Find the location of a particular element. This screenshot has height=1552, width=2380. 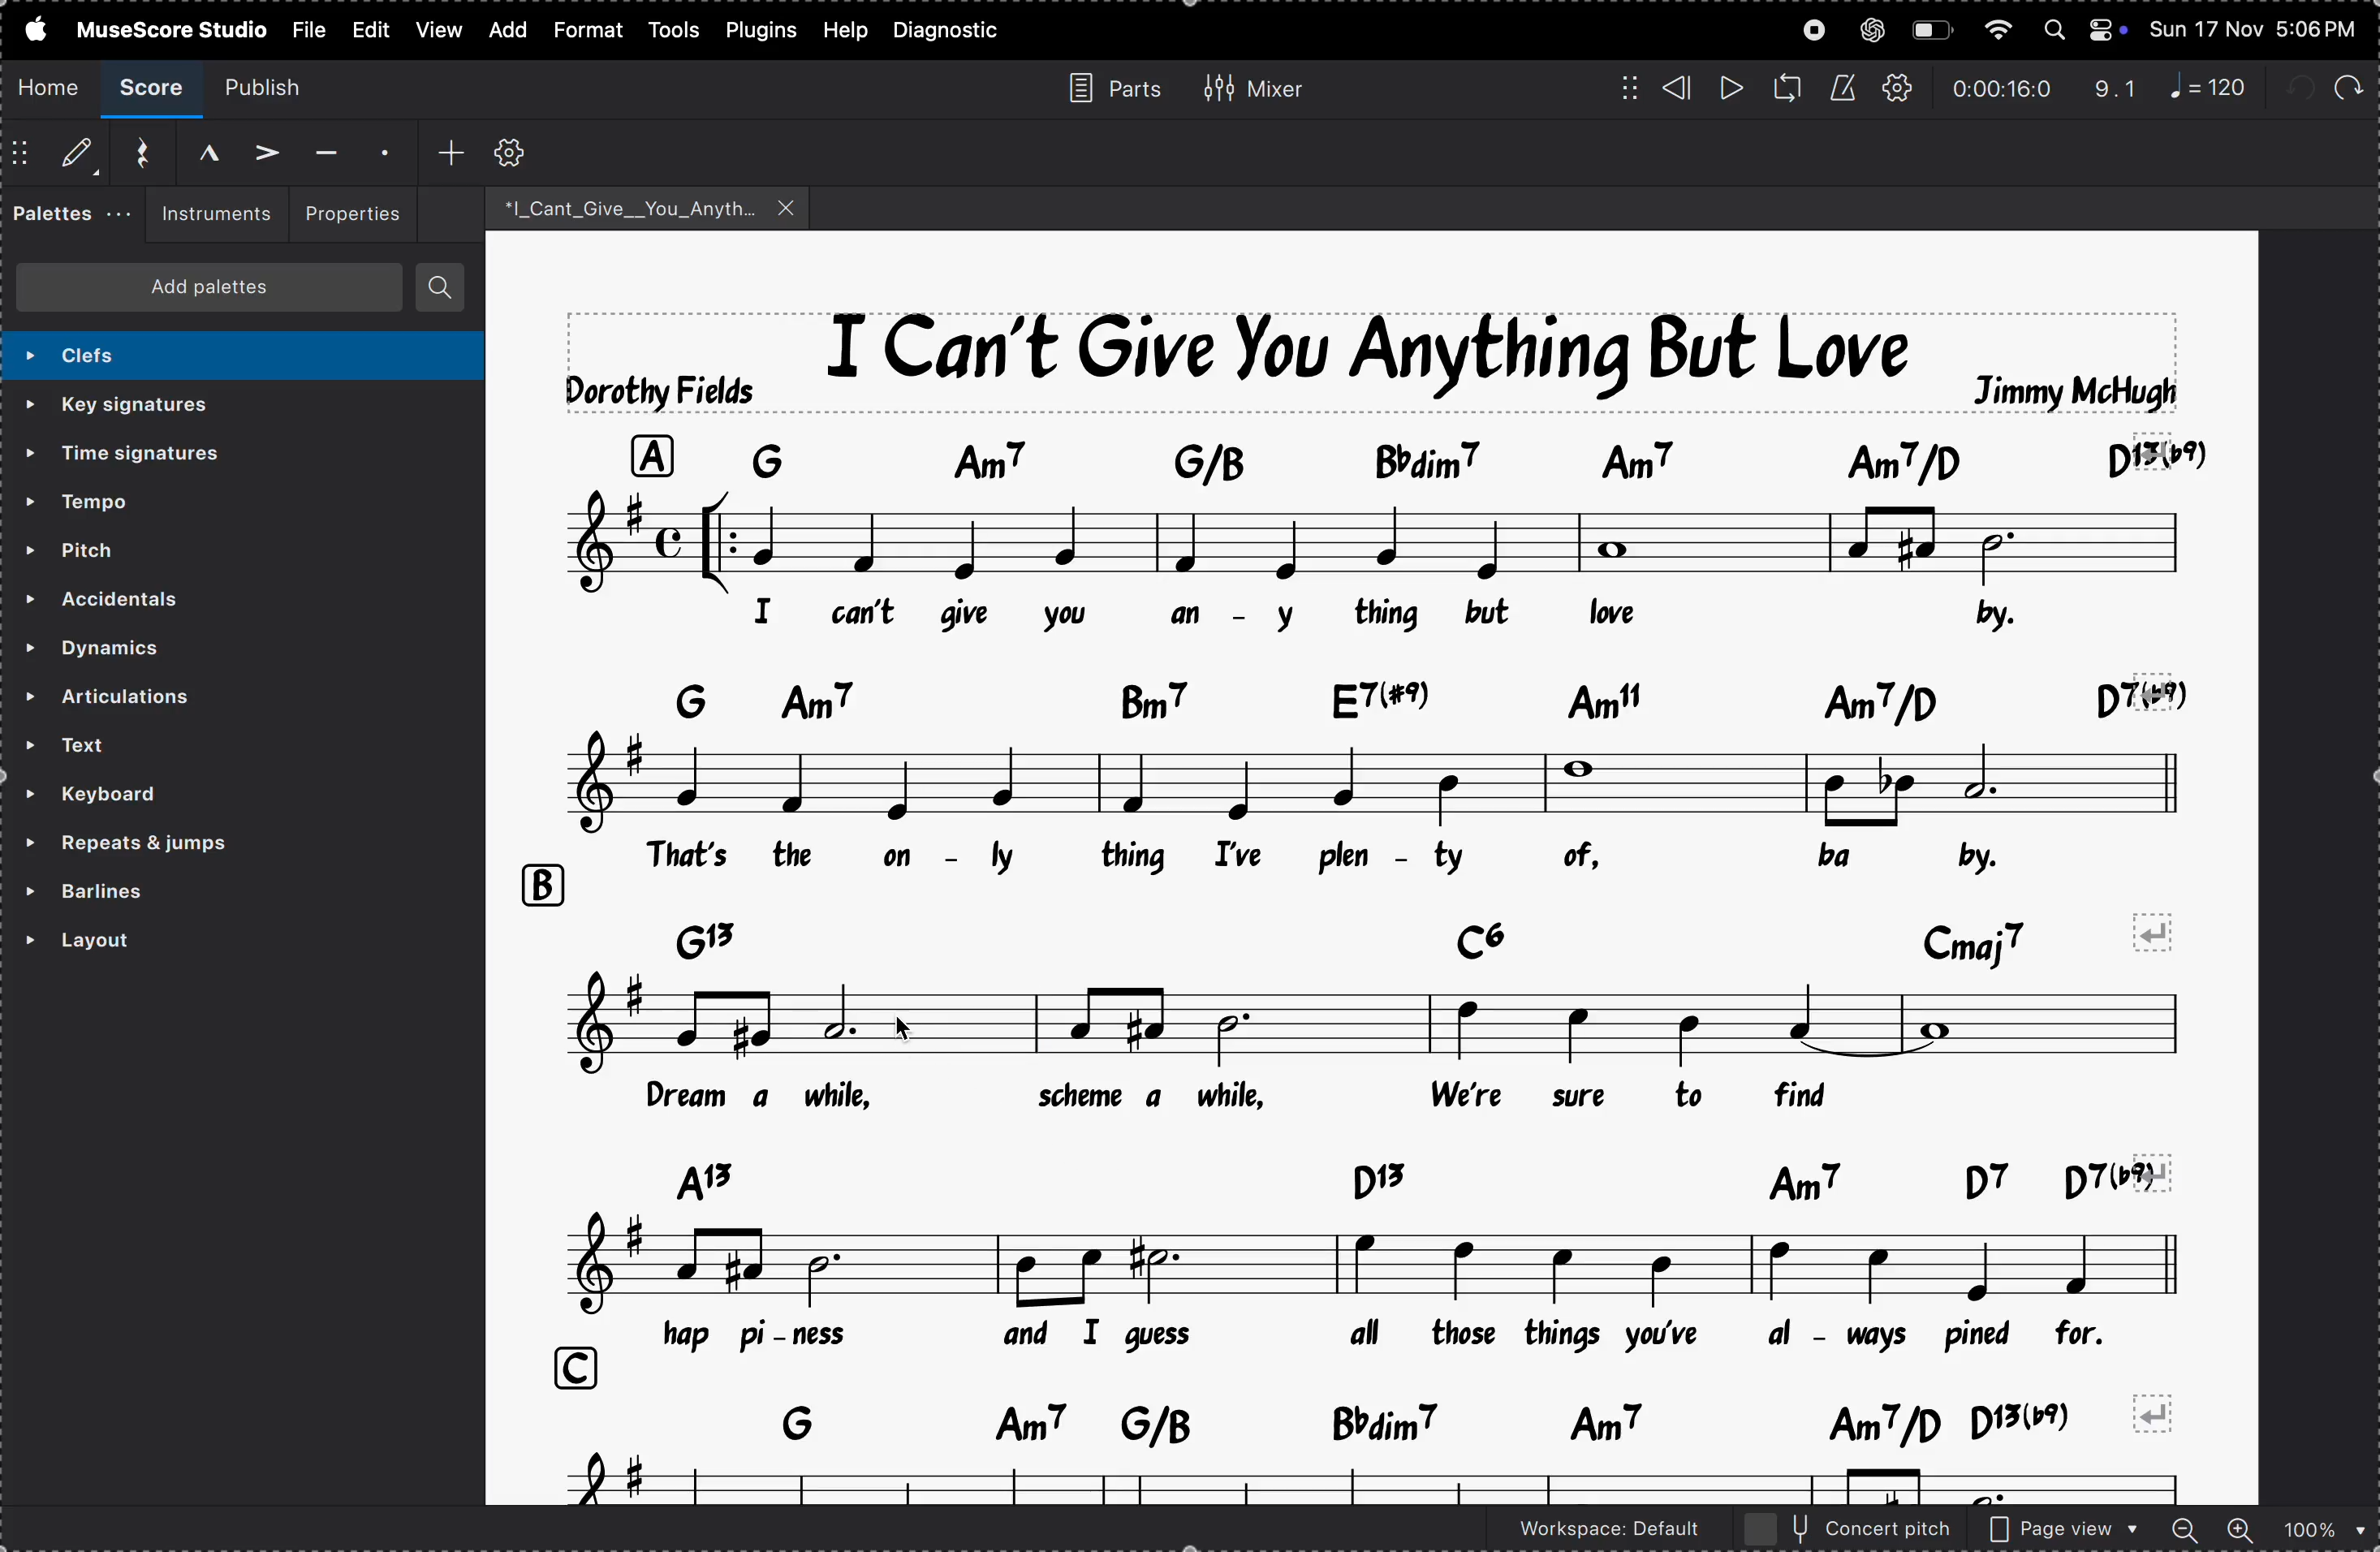

dynamics is located at coordinates (164, 651).